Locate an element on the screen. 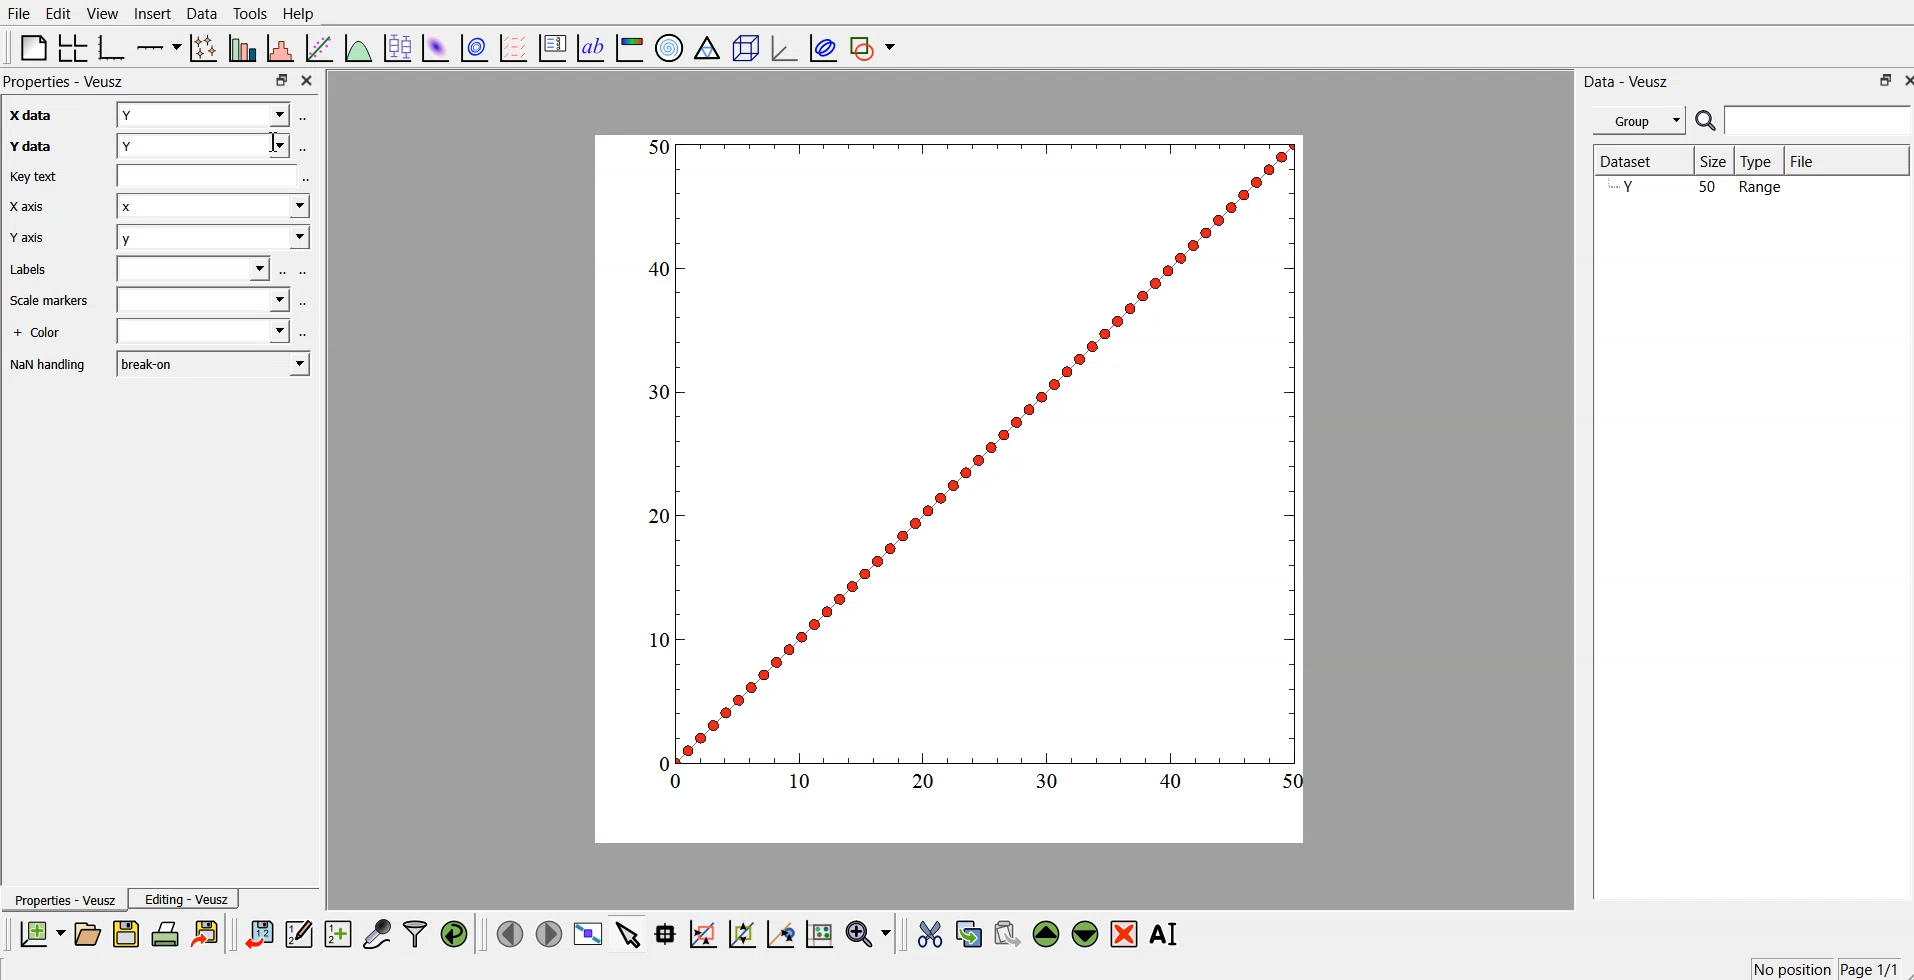  read the data points is located at coordinates (669, 936).